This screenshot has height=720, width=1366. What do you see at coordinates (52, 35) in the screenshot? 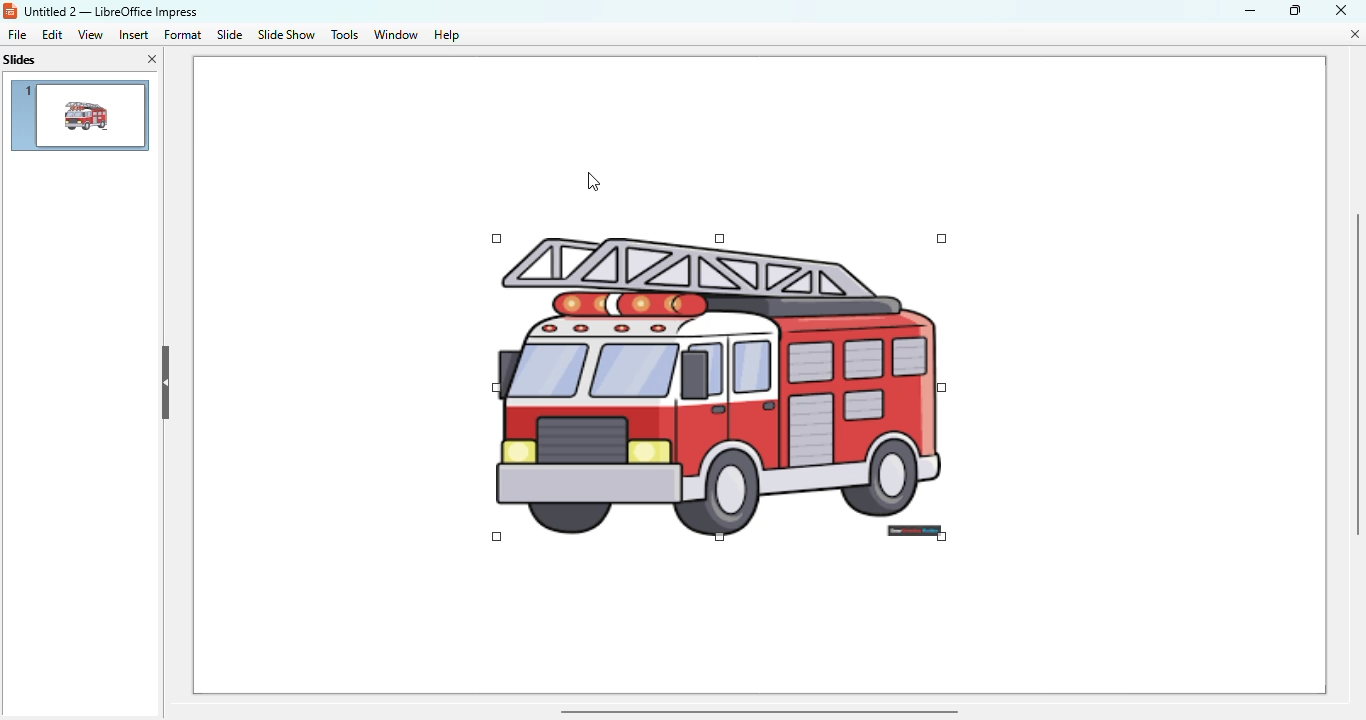
I see `edit` at bounding box center [52, 35].